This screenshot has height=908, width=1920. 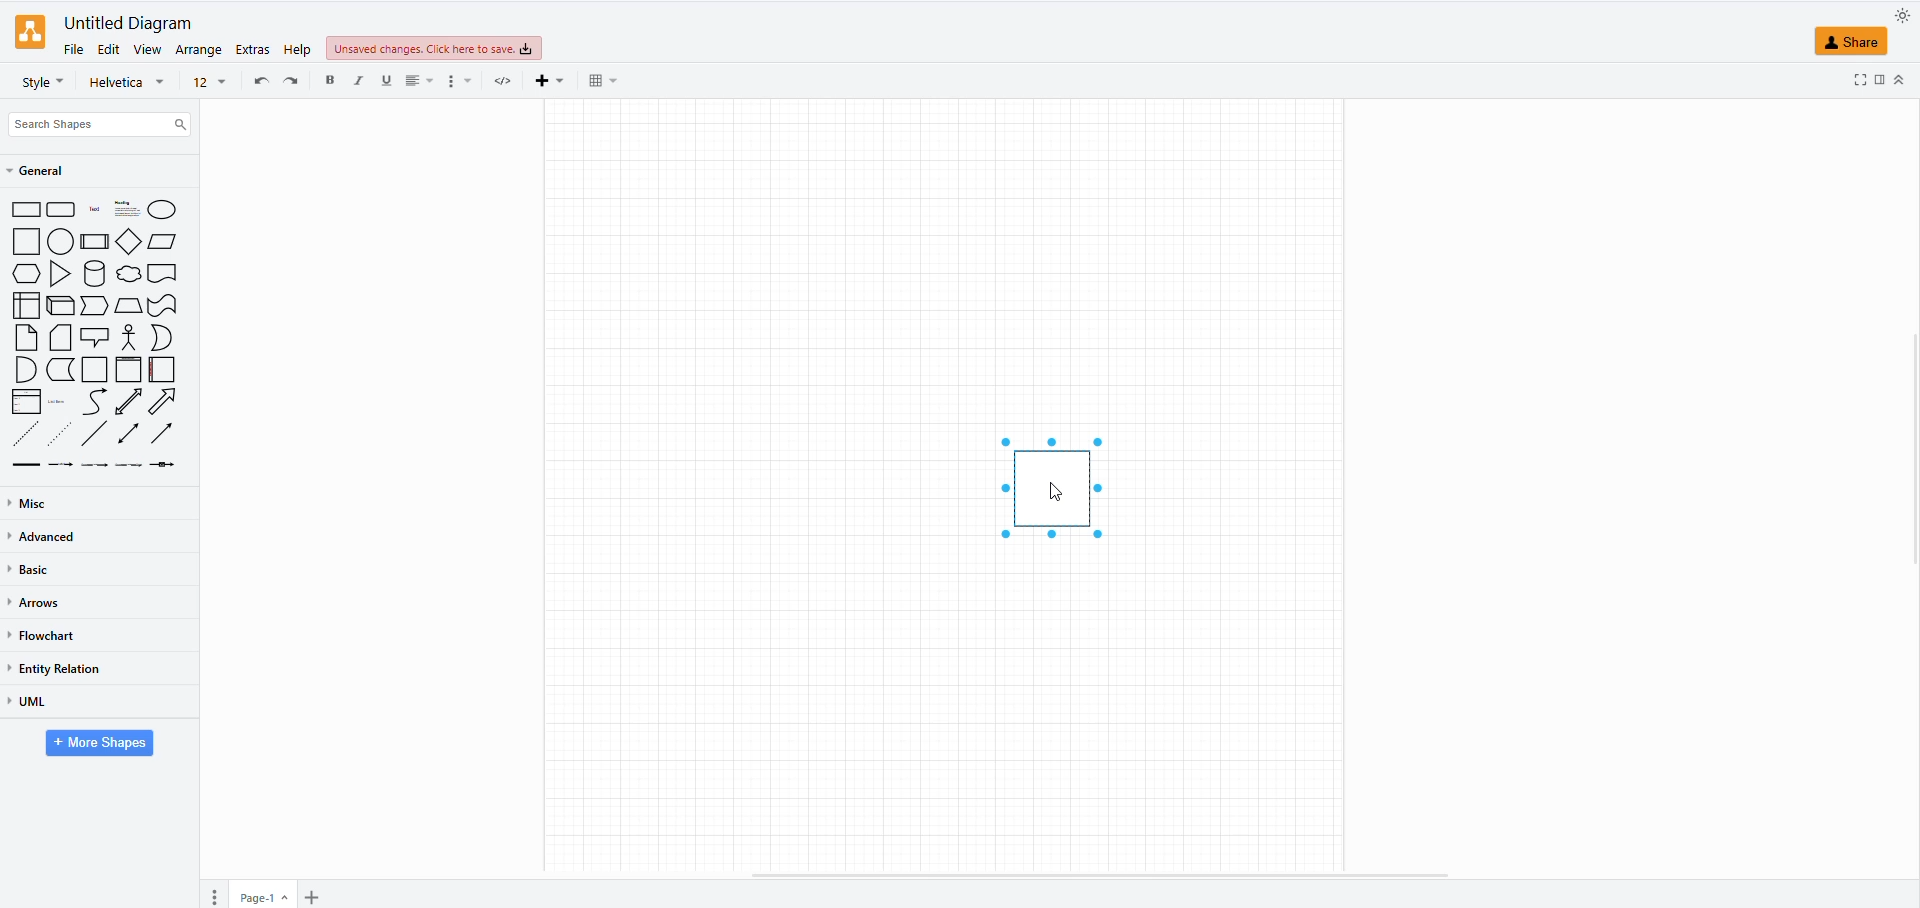 What do you see at coordinates (60, 307) in the screenshot?
I see `cube` at bounding box center [60, 307].